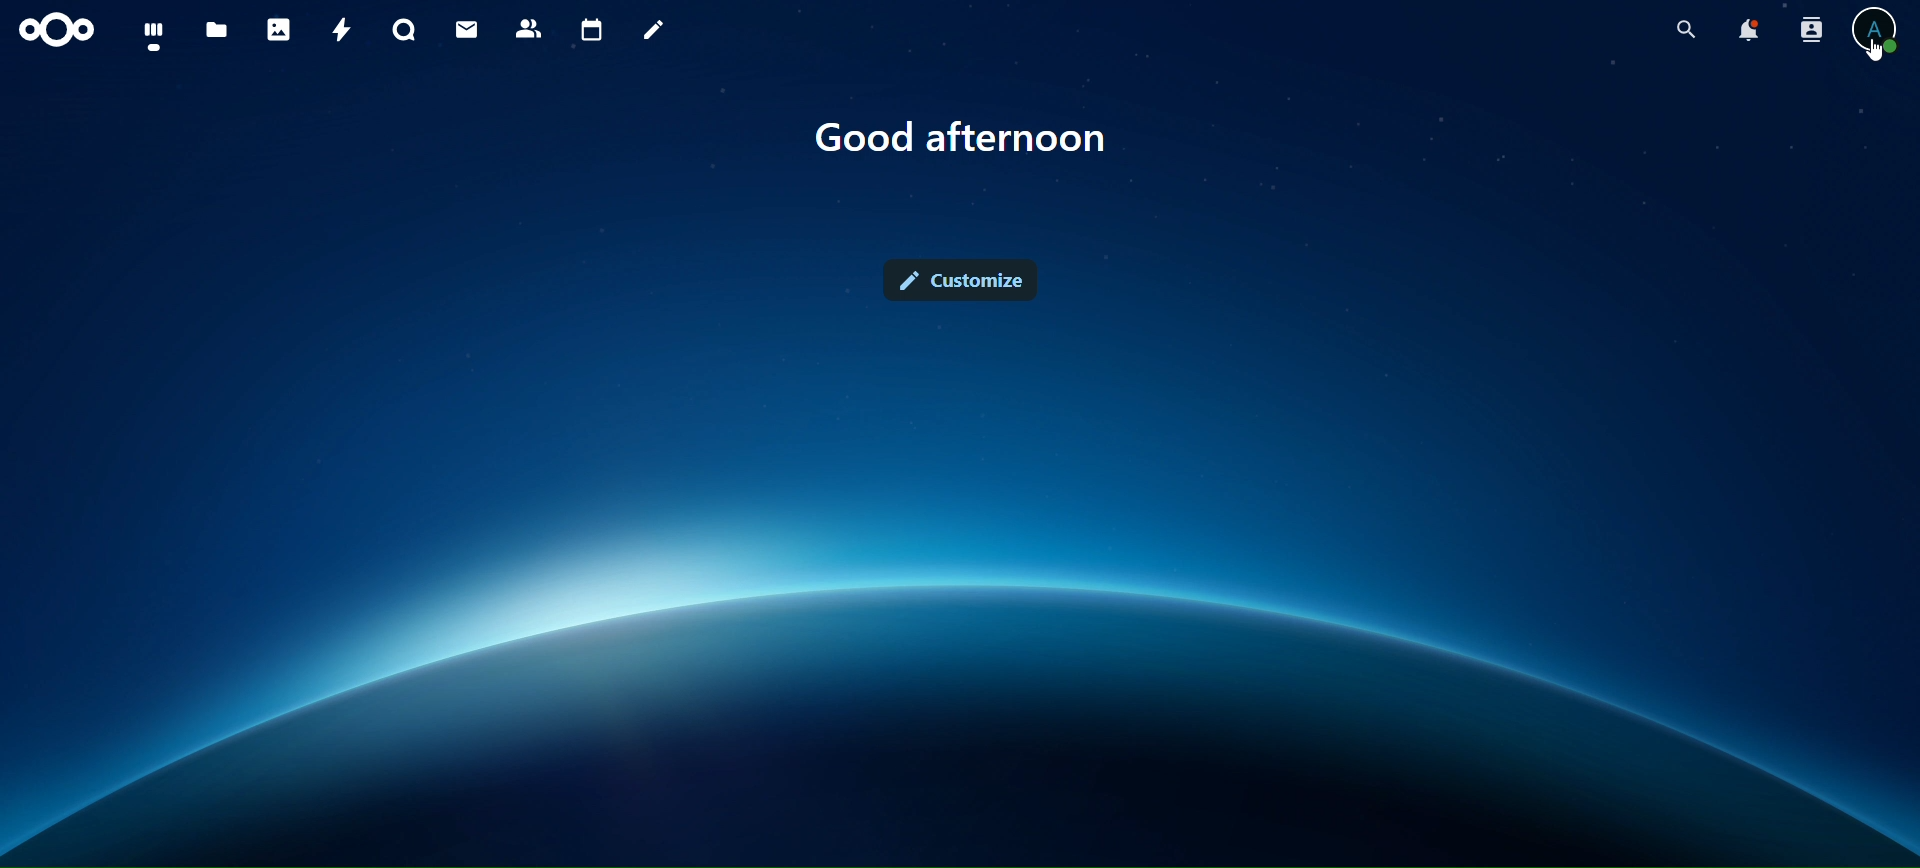 The width and height of the screenshot is (1920, 868). I want to click on view profile, so click(1876, 29).